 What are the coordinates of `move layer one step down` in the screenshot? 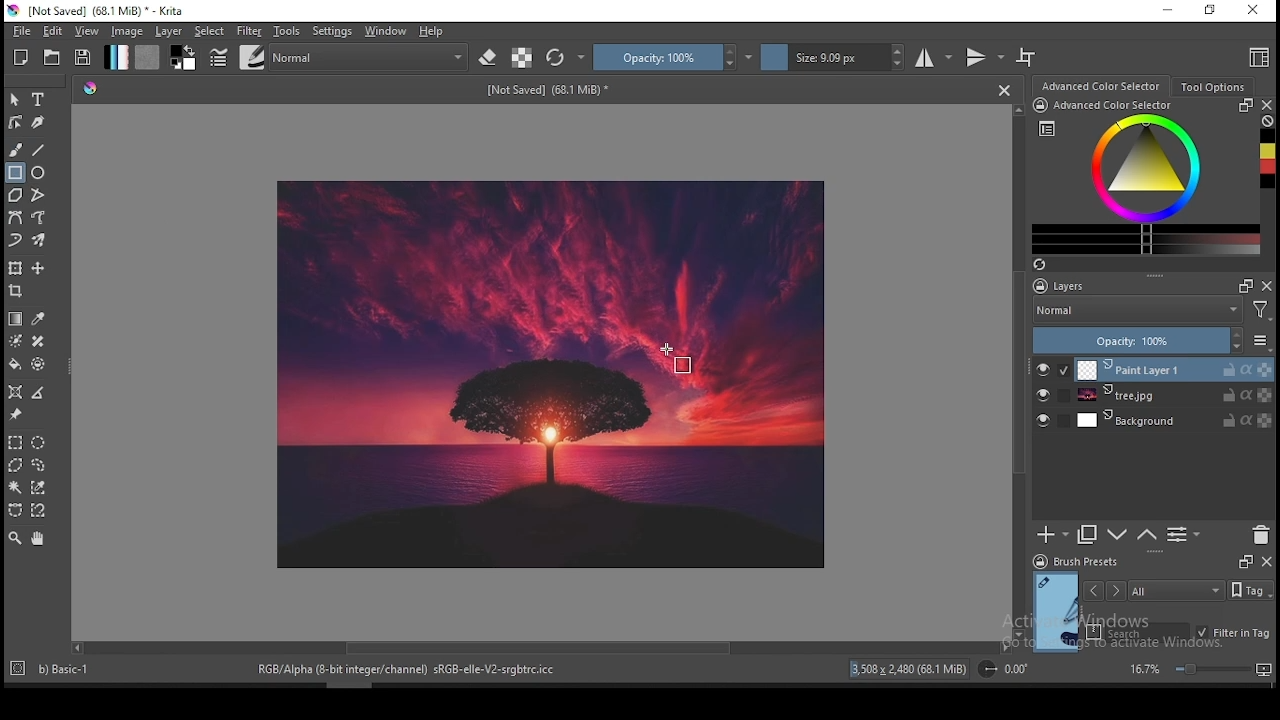 It's located at (1116, 535).